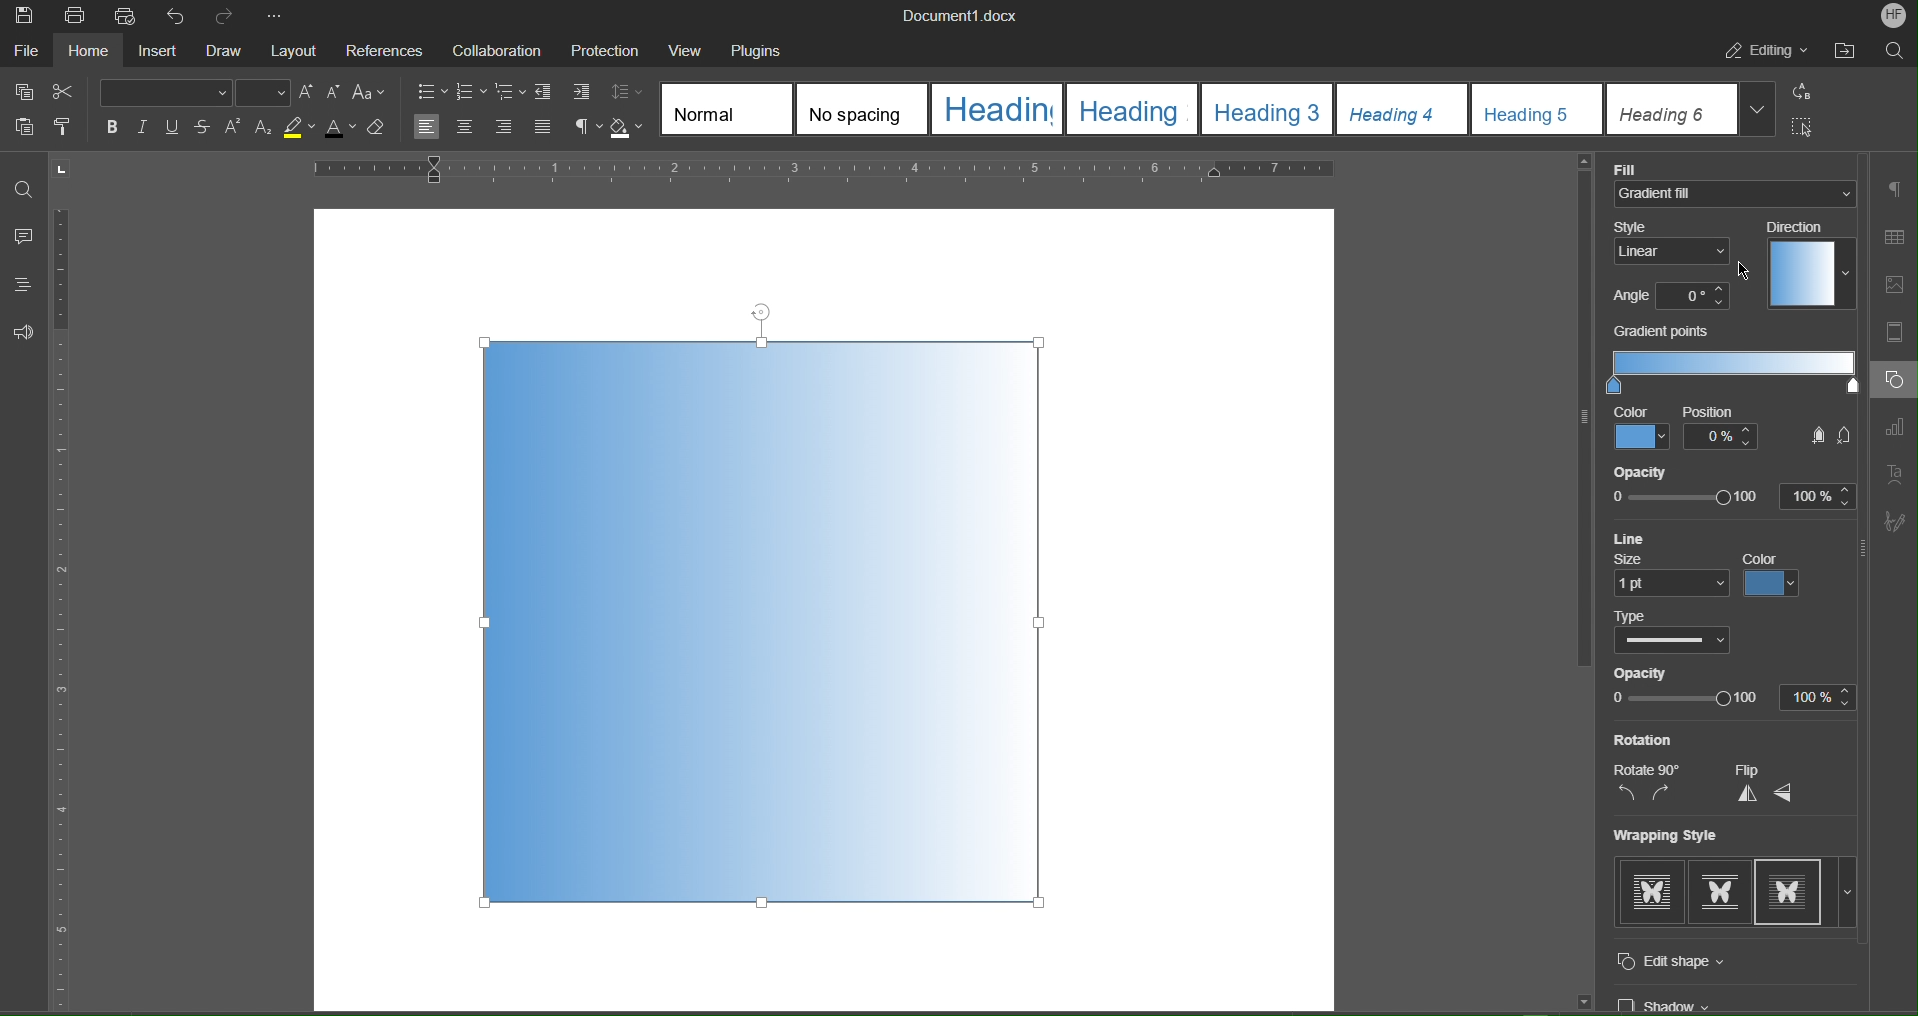 Image resolution: width=1918 pixels, height=1016 pixels. What do you see at coordinates (1806, 93) in the screenshot?
I see `Replace` at bounding box center [1806, 93].